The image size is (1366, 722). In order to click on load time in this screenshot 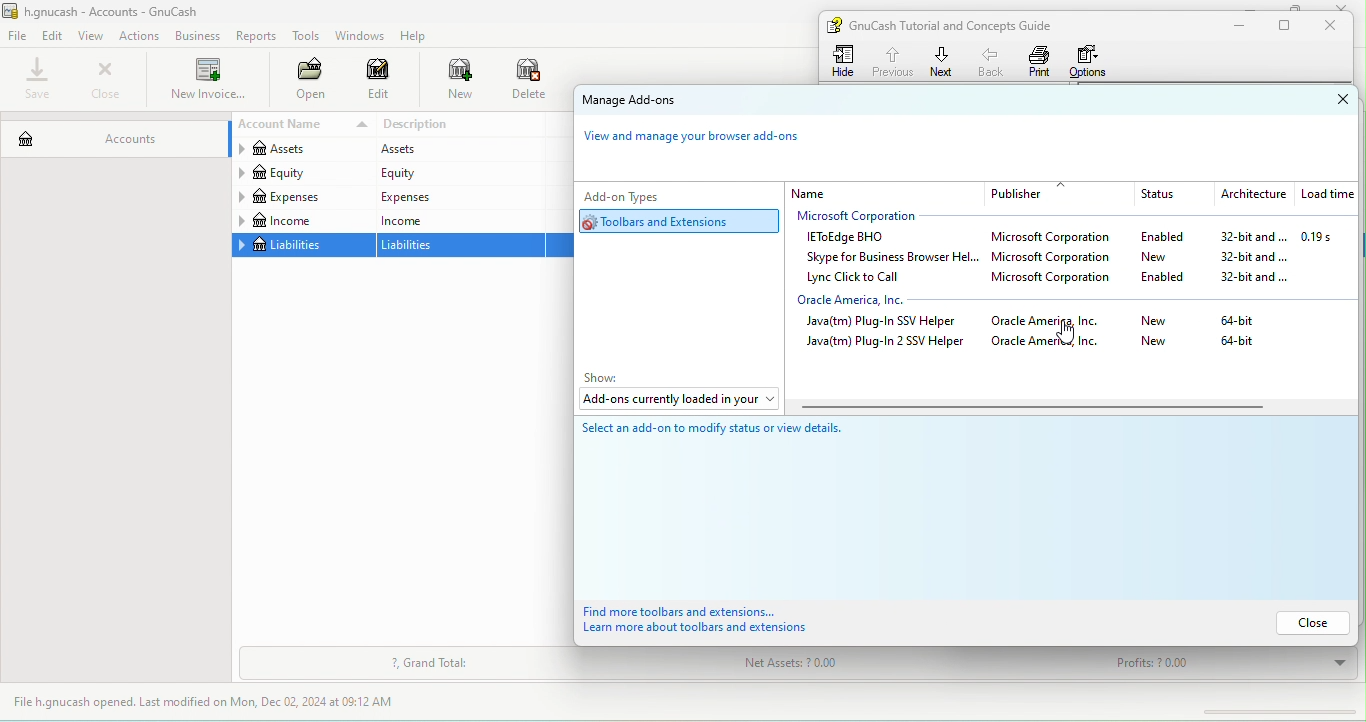, I will do `click(1325, 195)`.